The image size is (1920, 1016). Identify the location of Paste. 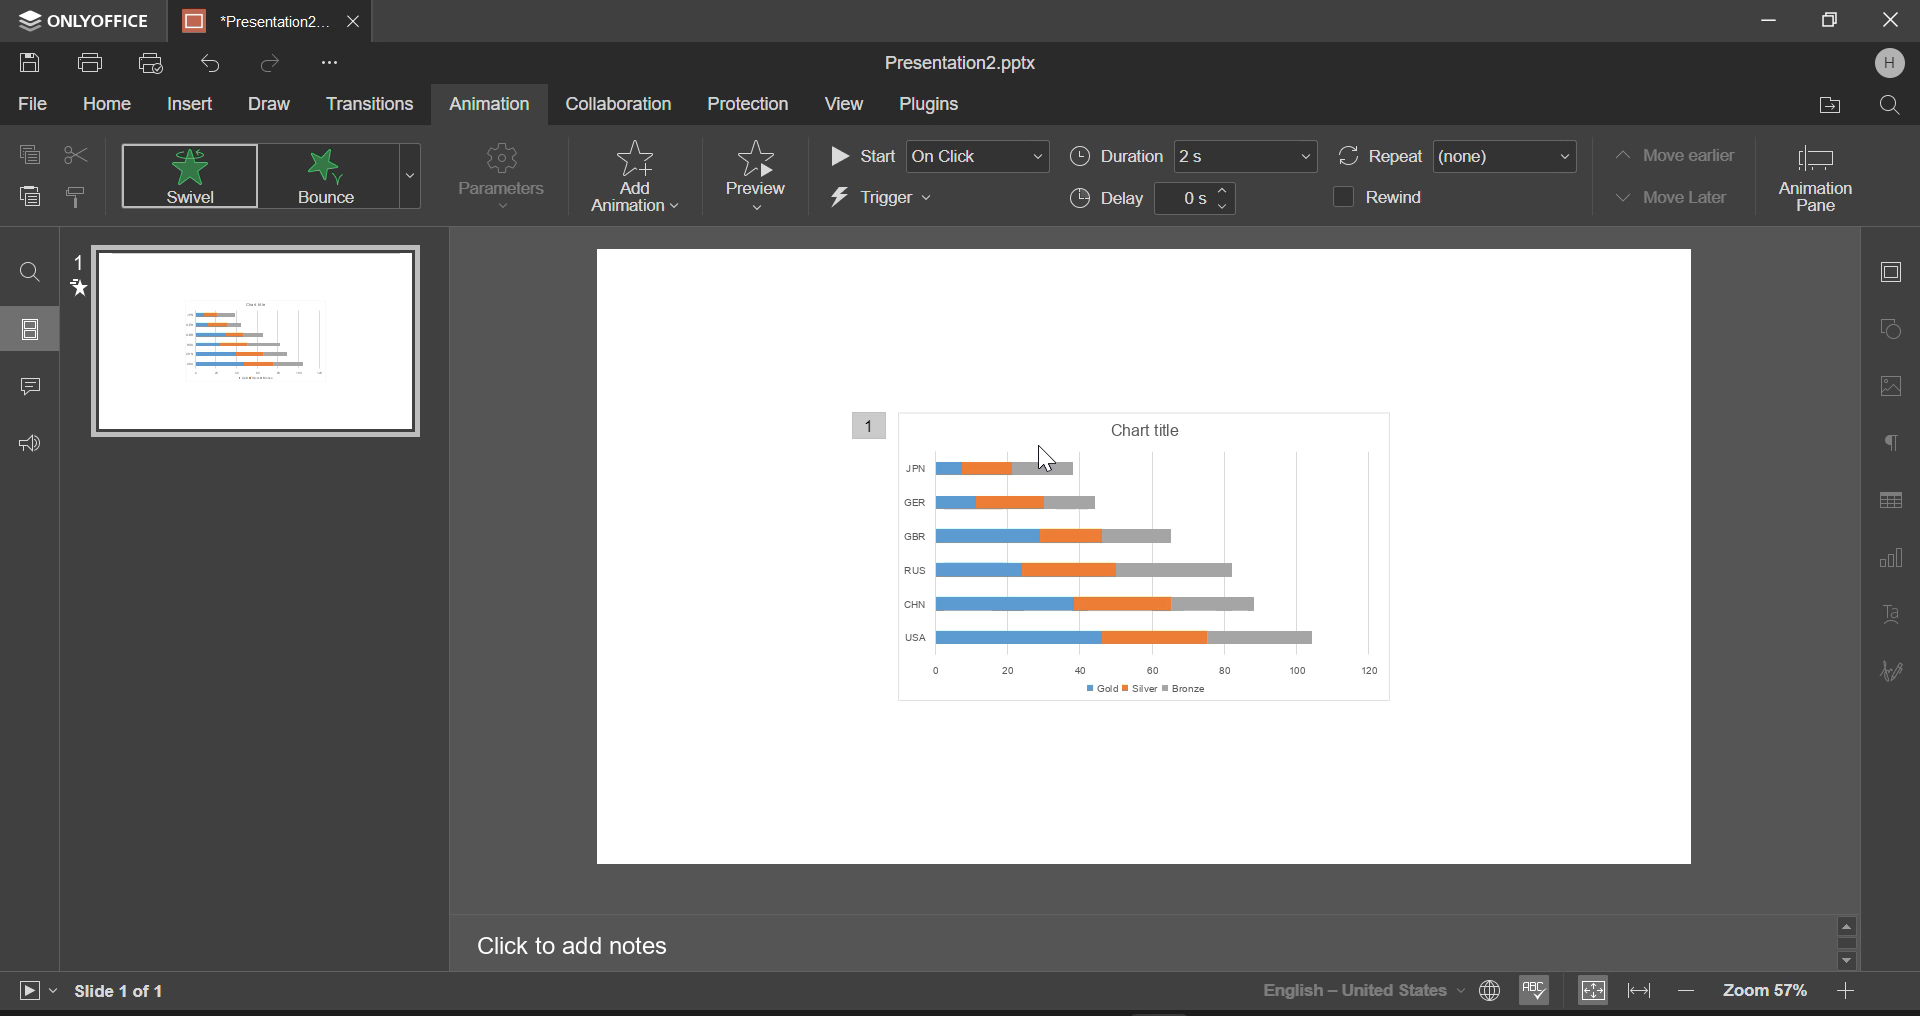
(30, 200).